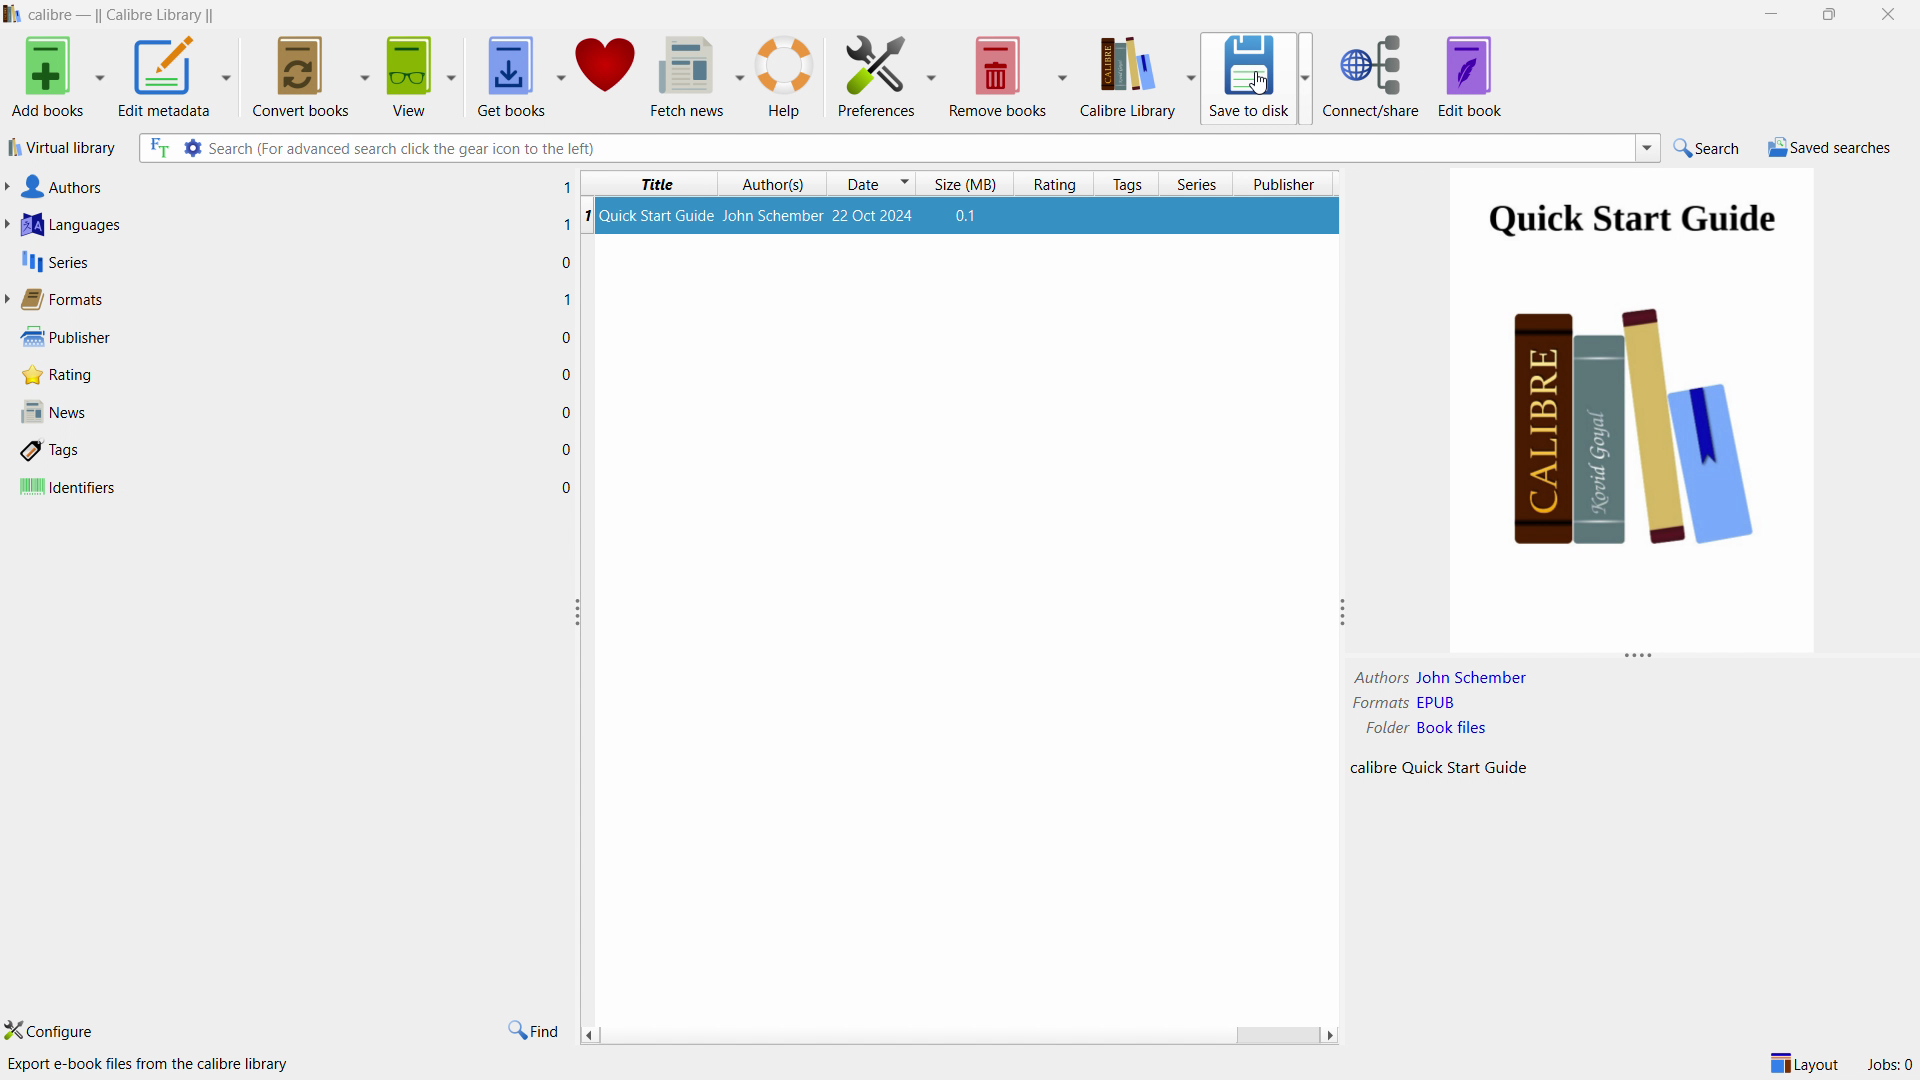 The height and width of the screenshot is (1080, 1920). What do you see at coordinates (1830, 147) in the screenshot?
I see `saved searches` at bounding box center [1830, 147].